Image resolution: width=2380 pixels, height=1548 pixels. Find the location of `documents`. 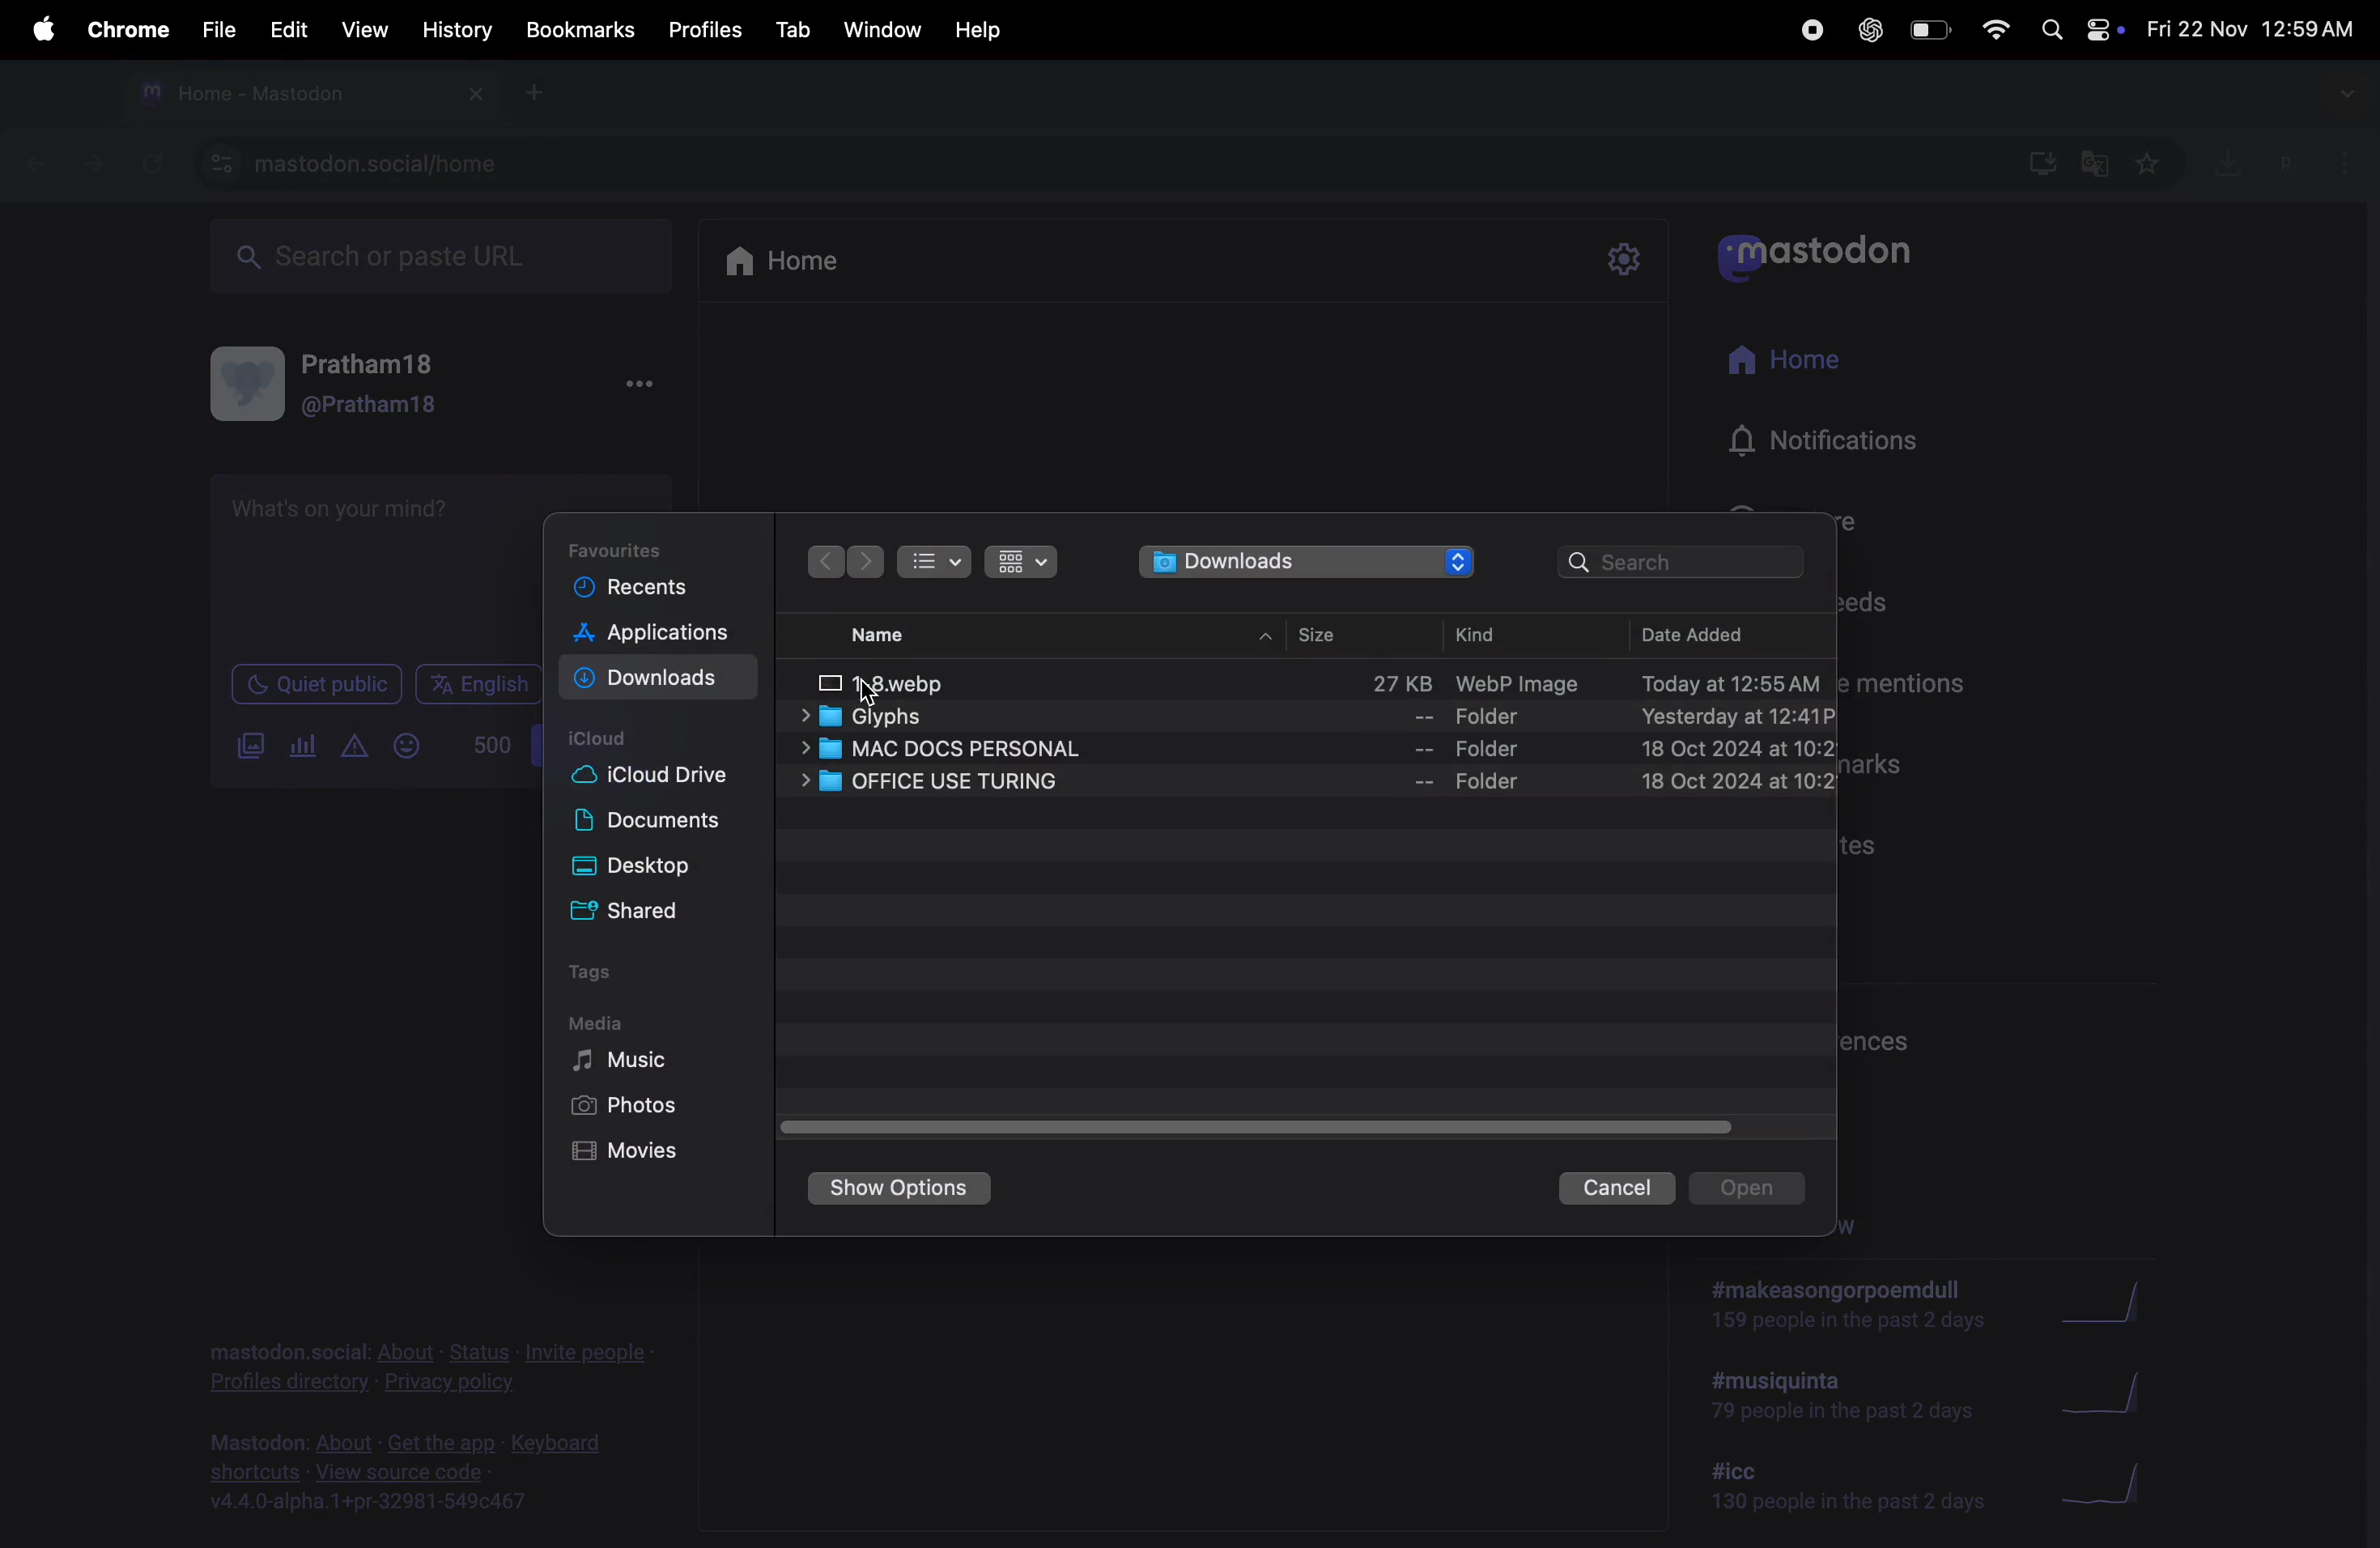

documents is located at coordinates (661, 822).